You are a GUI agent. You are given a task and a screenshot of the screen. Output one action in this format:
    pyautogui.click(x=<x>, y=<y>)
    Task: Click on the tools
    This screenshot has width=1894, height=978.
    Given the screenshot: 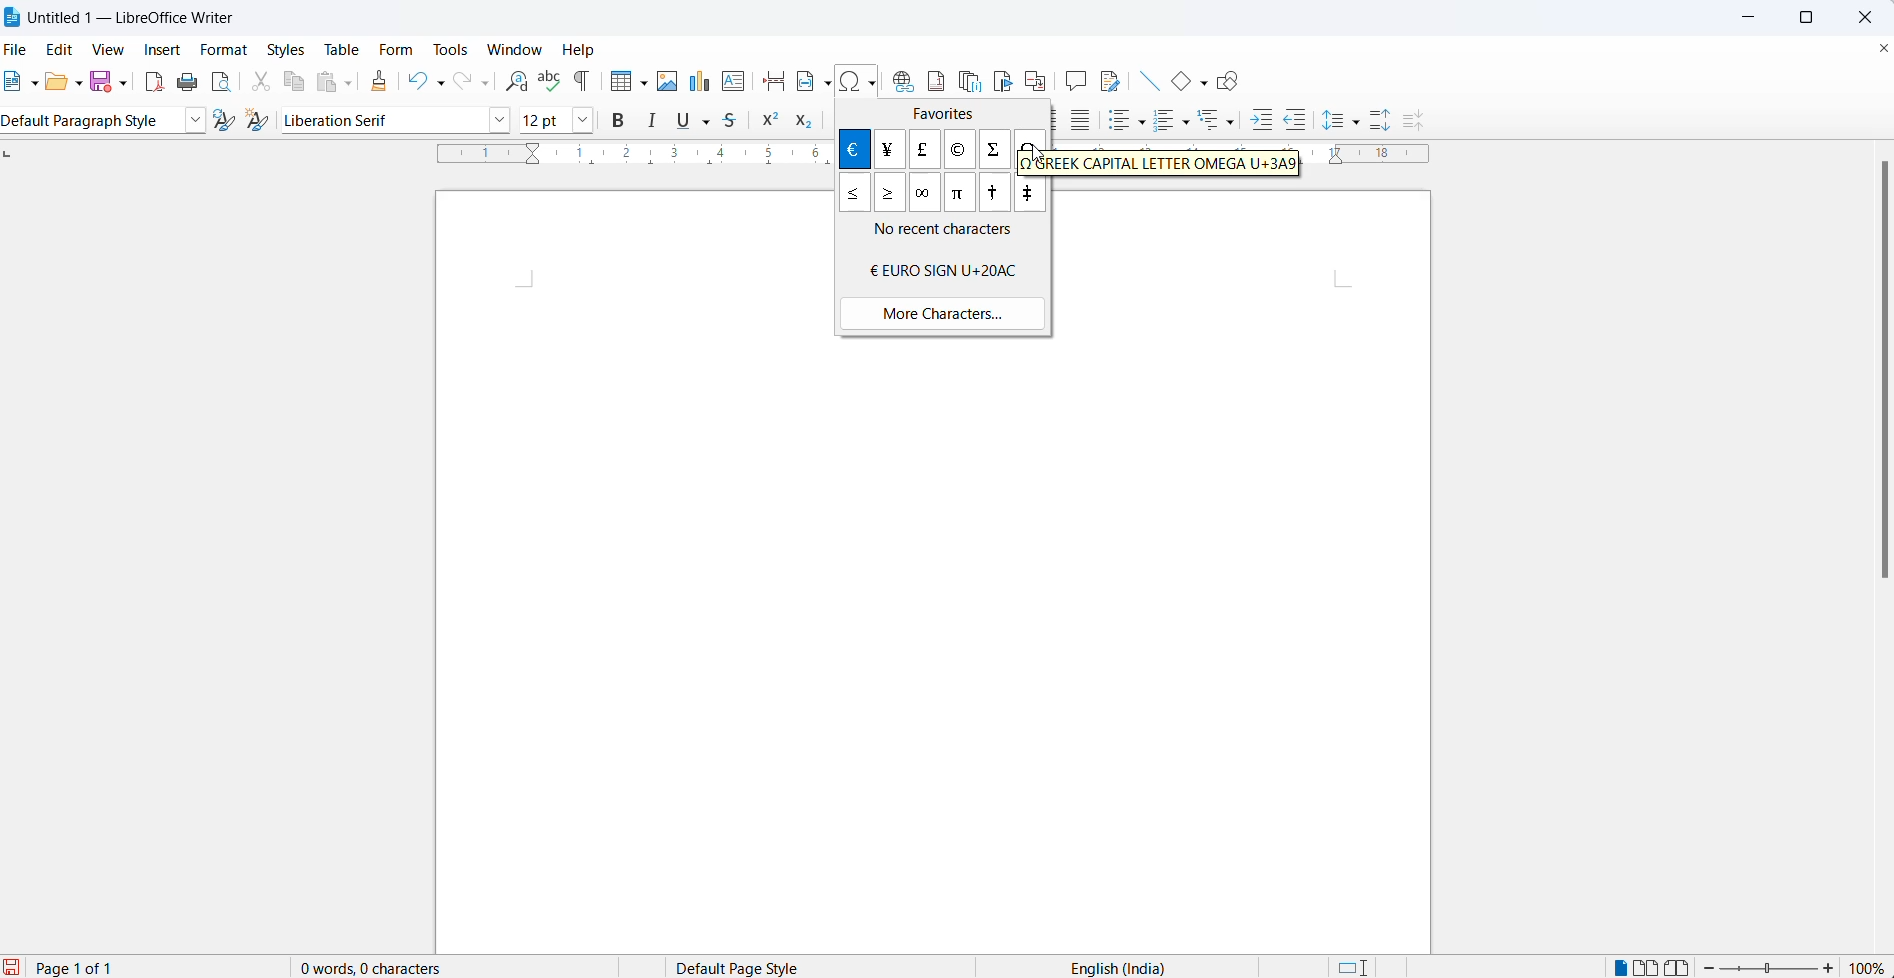 What is the action you would take?
    pyautogui.click(x=452, y=52)
    